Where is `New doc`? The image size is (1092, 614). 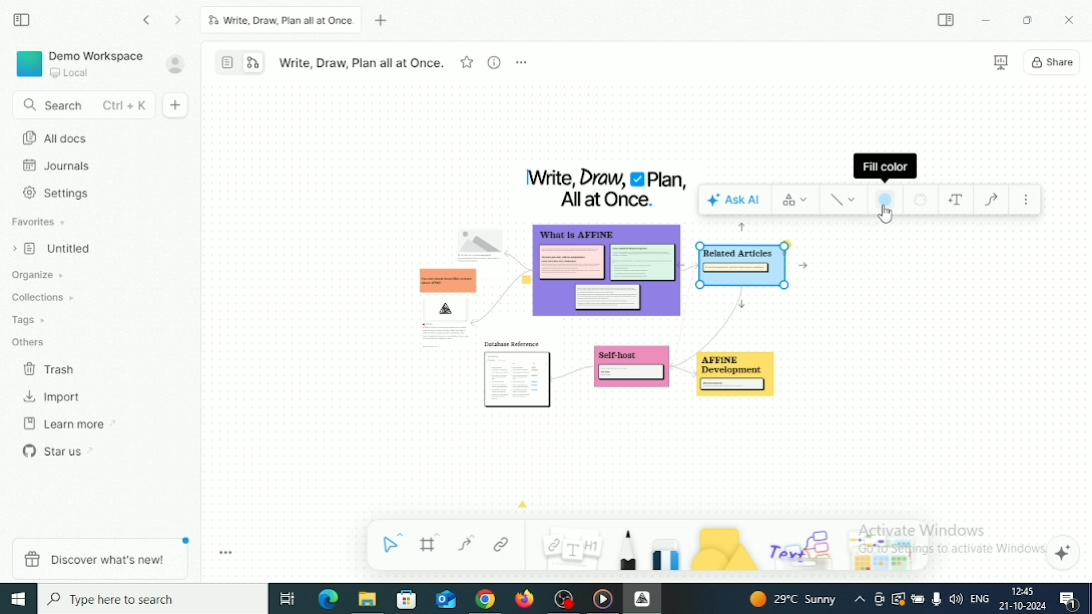 New doc is located at coordinates (177, 105).